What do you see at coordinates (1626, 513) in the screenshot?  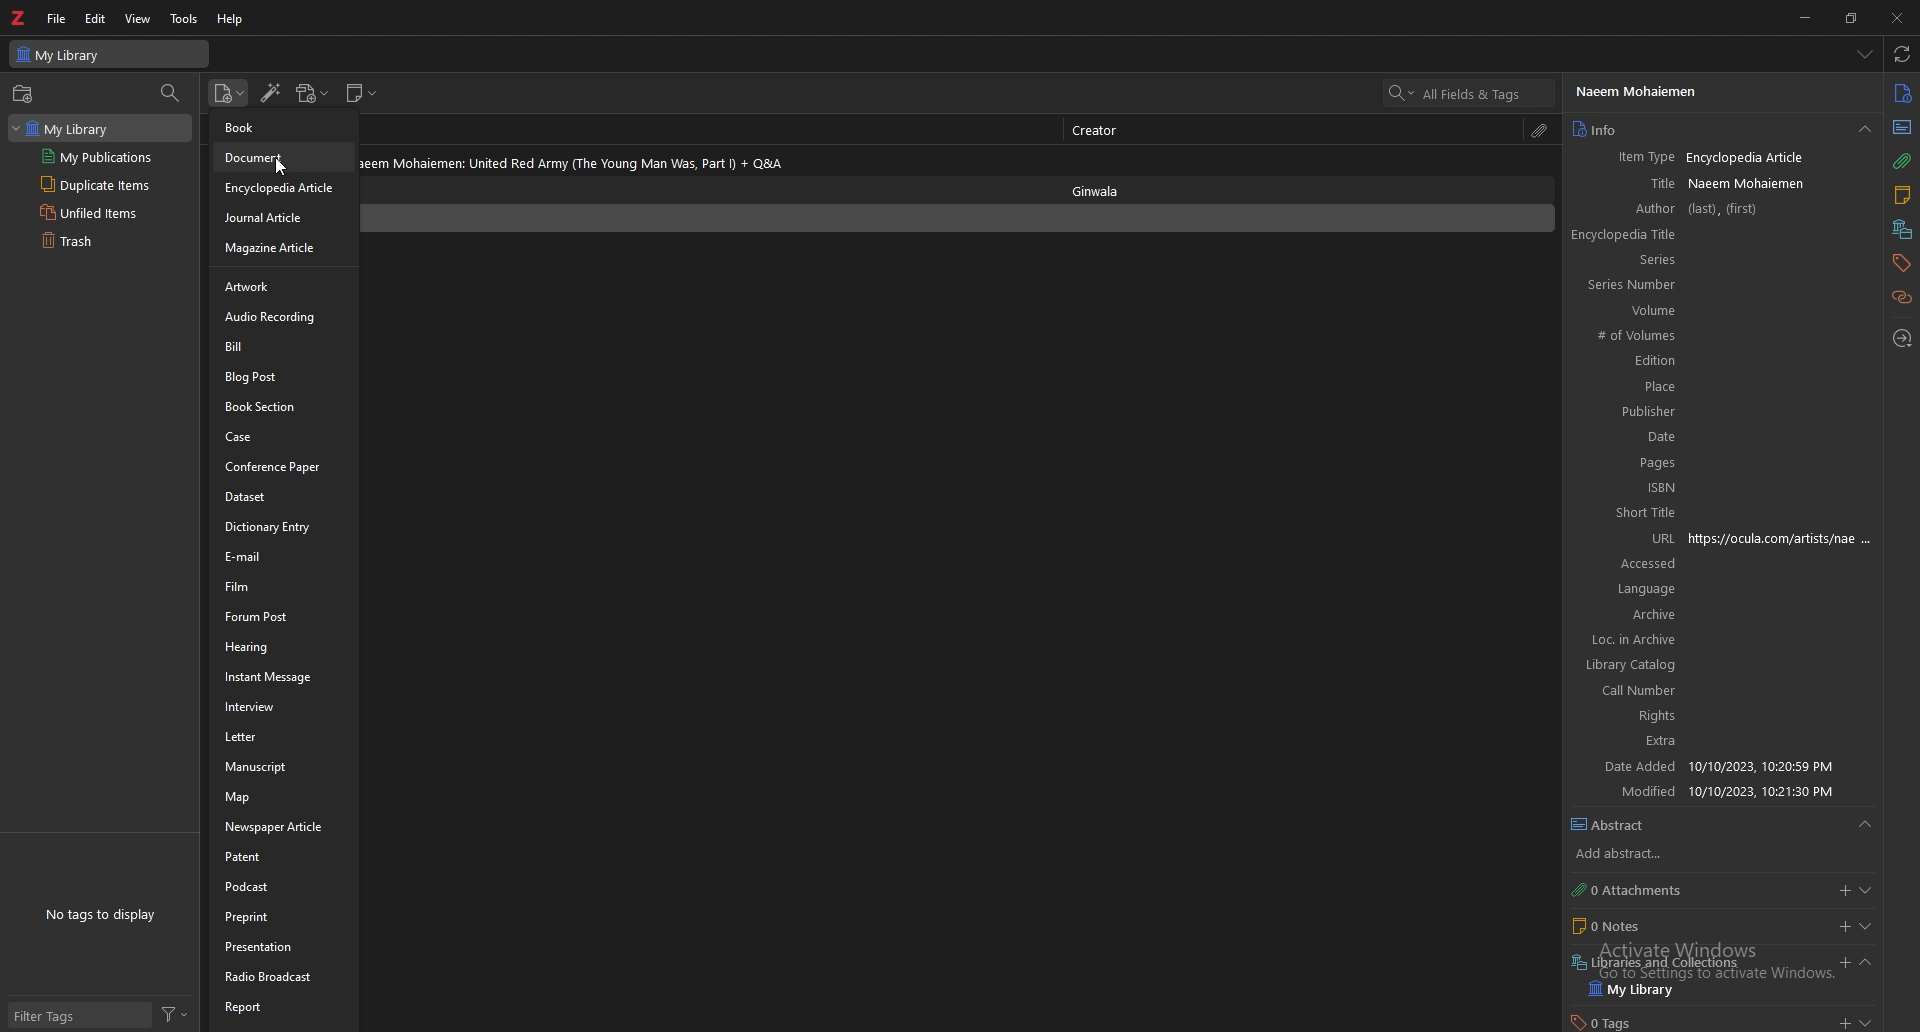 I see `short title` at bounding box center [1626, 513].